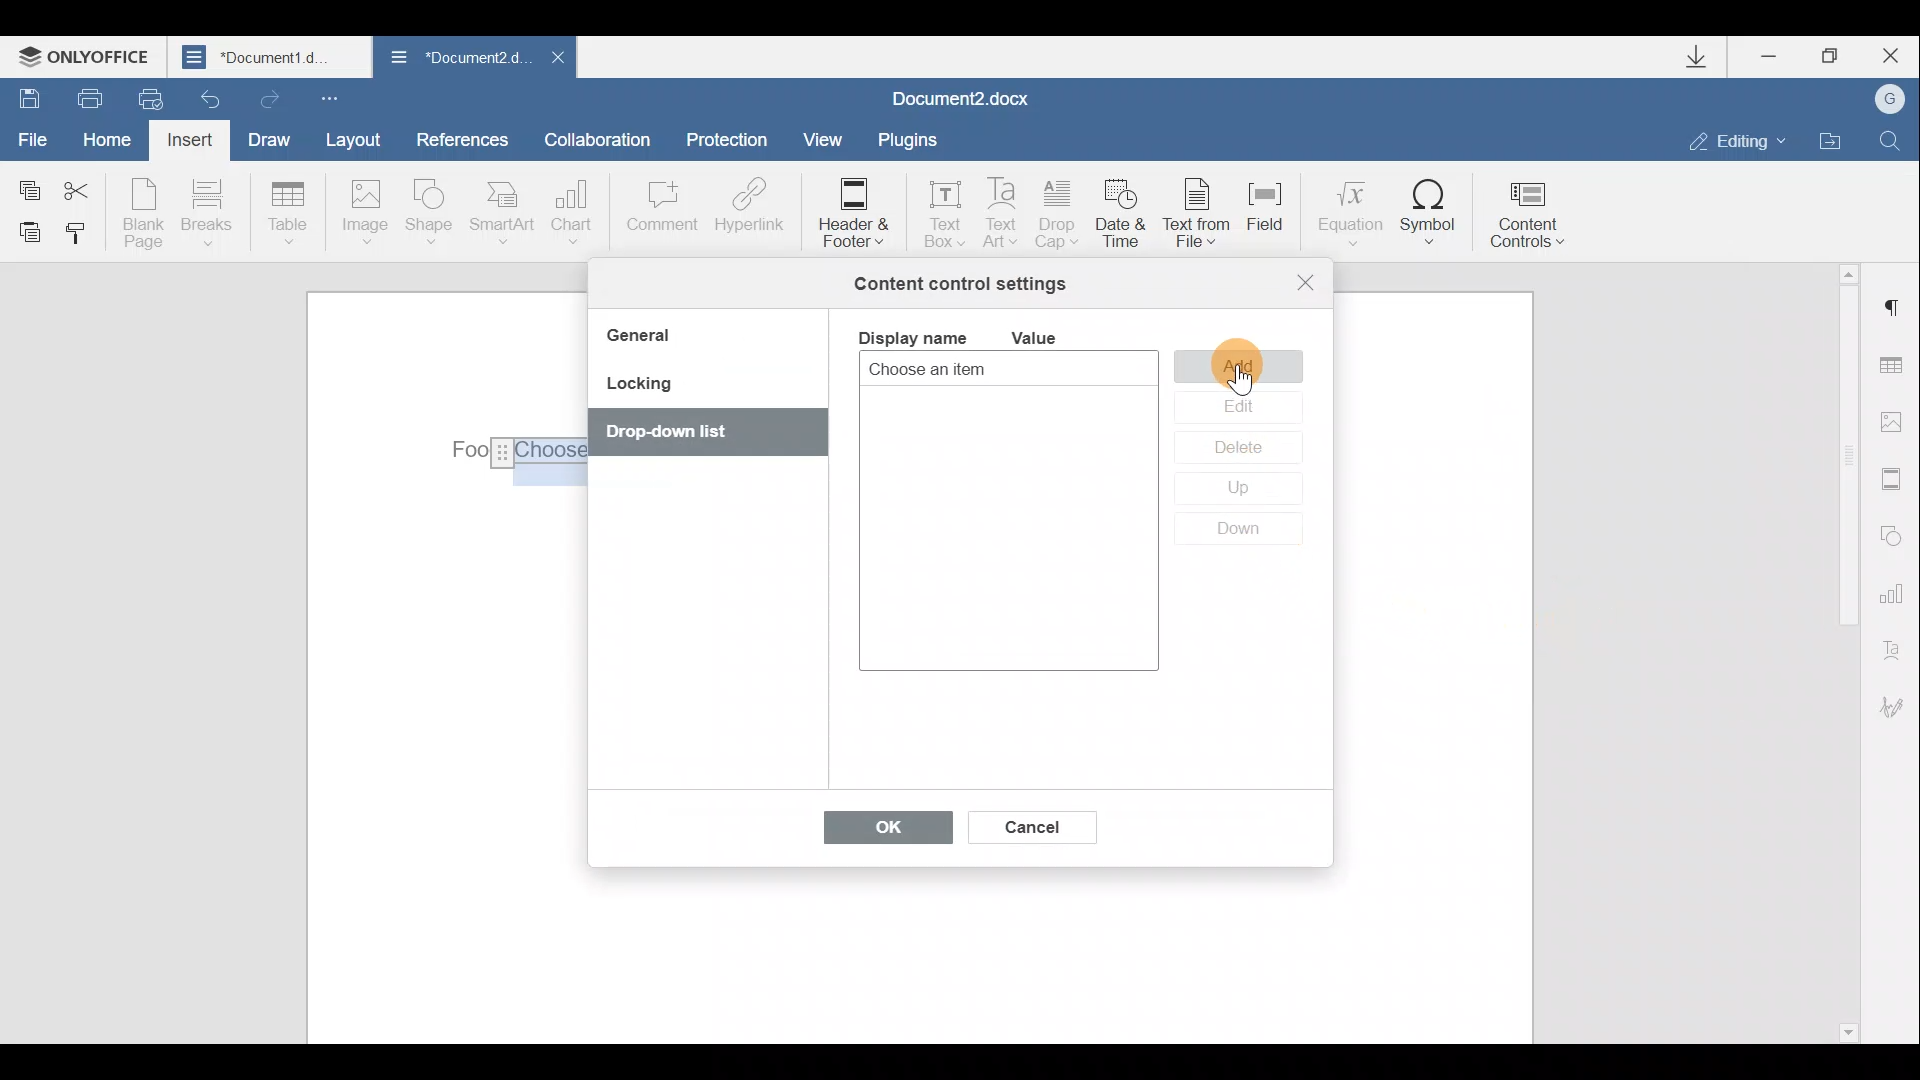  I want to click on ONLYOFFICE, so click(88, 56).